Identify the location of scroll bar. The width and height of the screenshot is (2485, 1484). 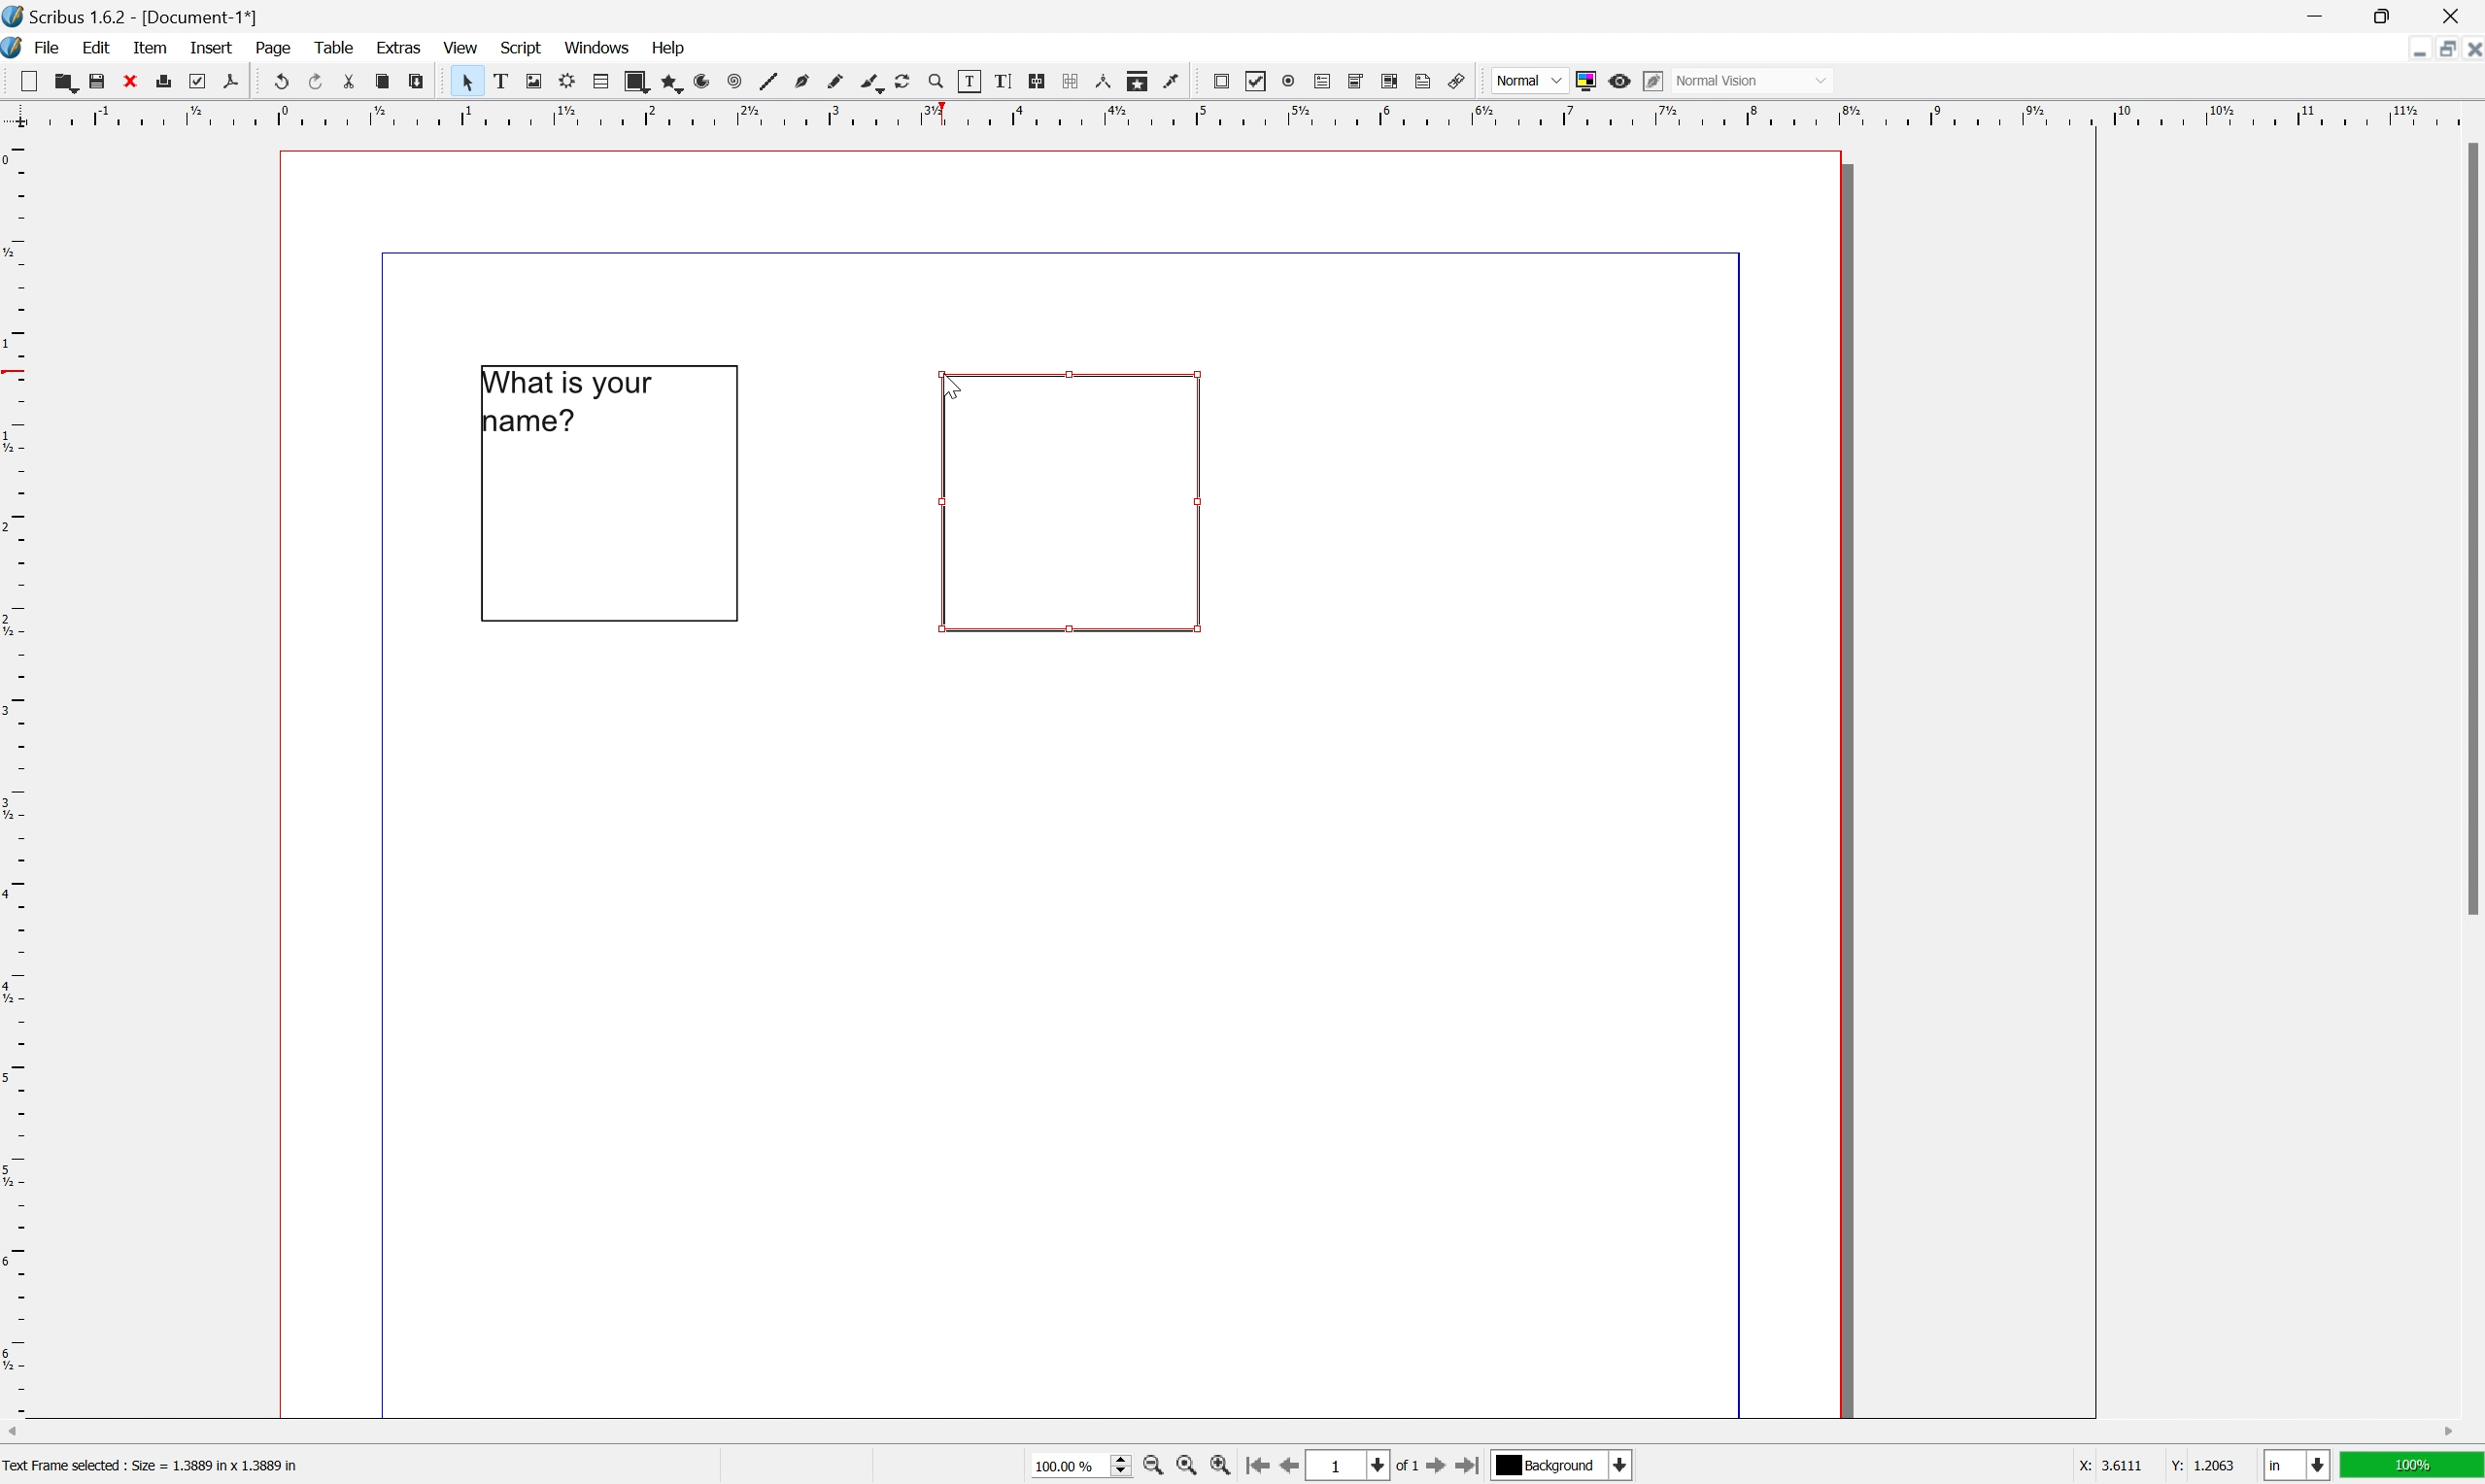
(2469, 529).